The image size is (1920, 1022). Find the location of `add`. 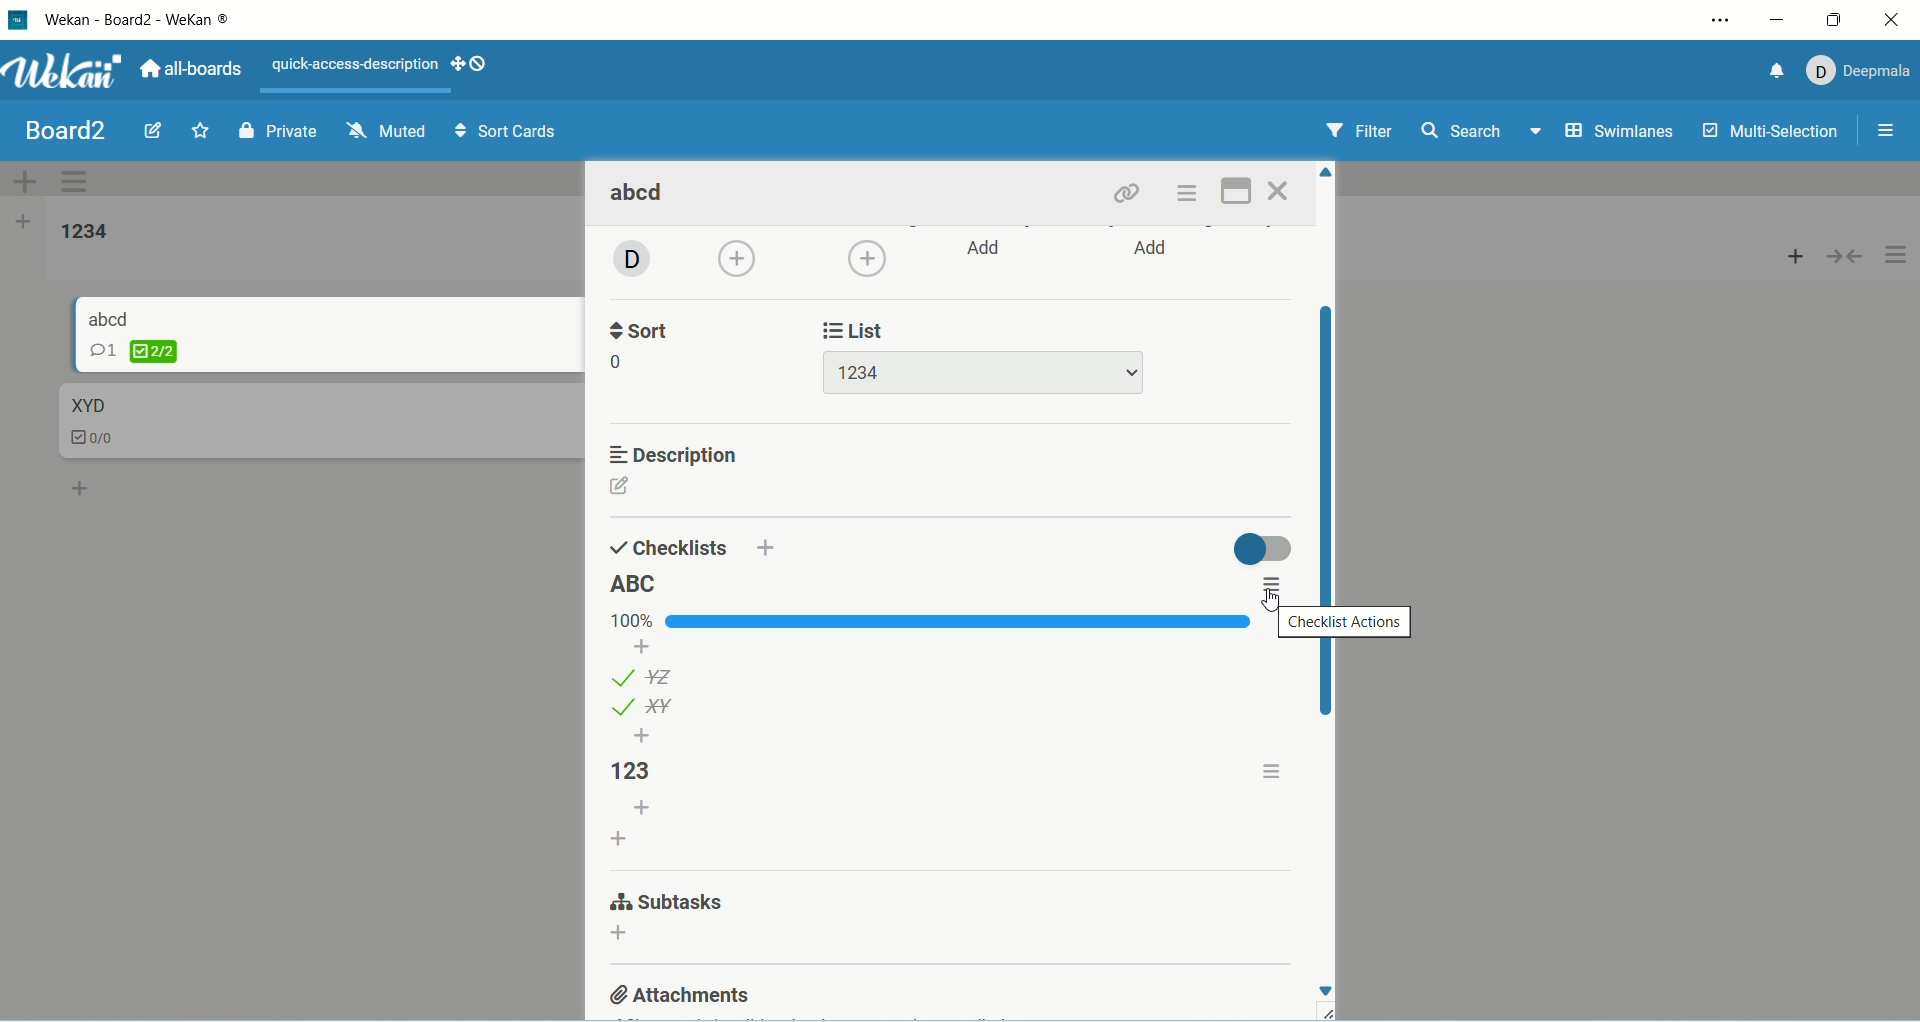

add is located at coordinates (767, 546).